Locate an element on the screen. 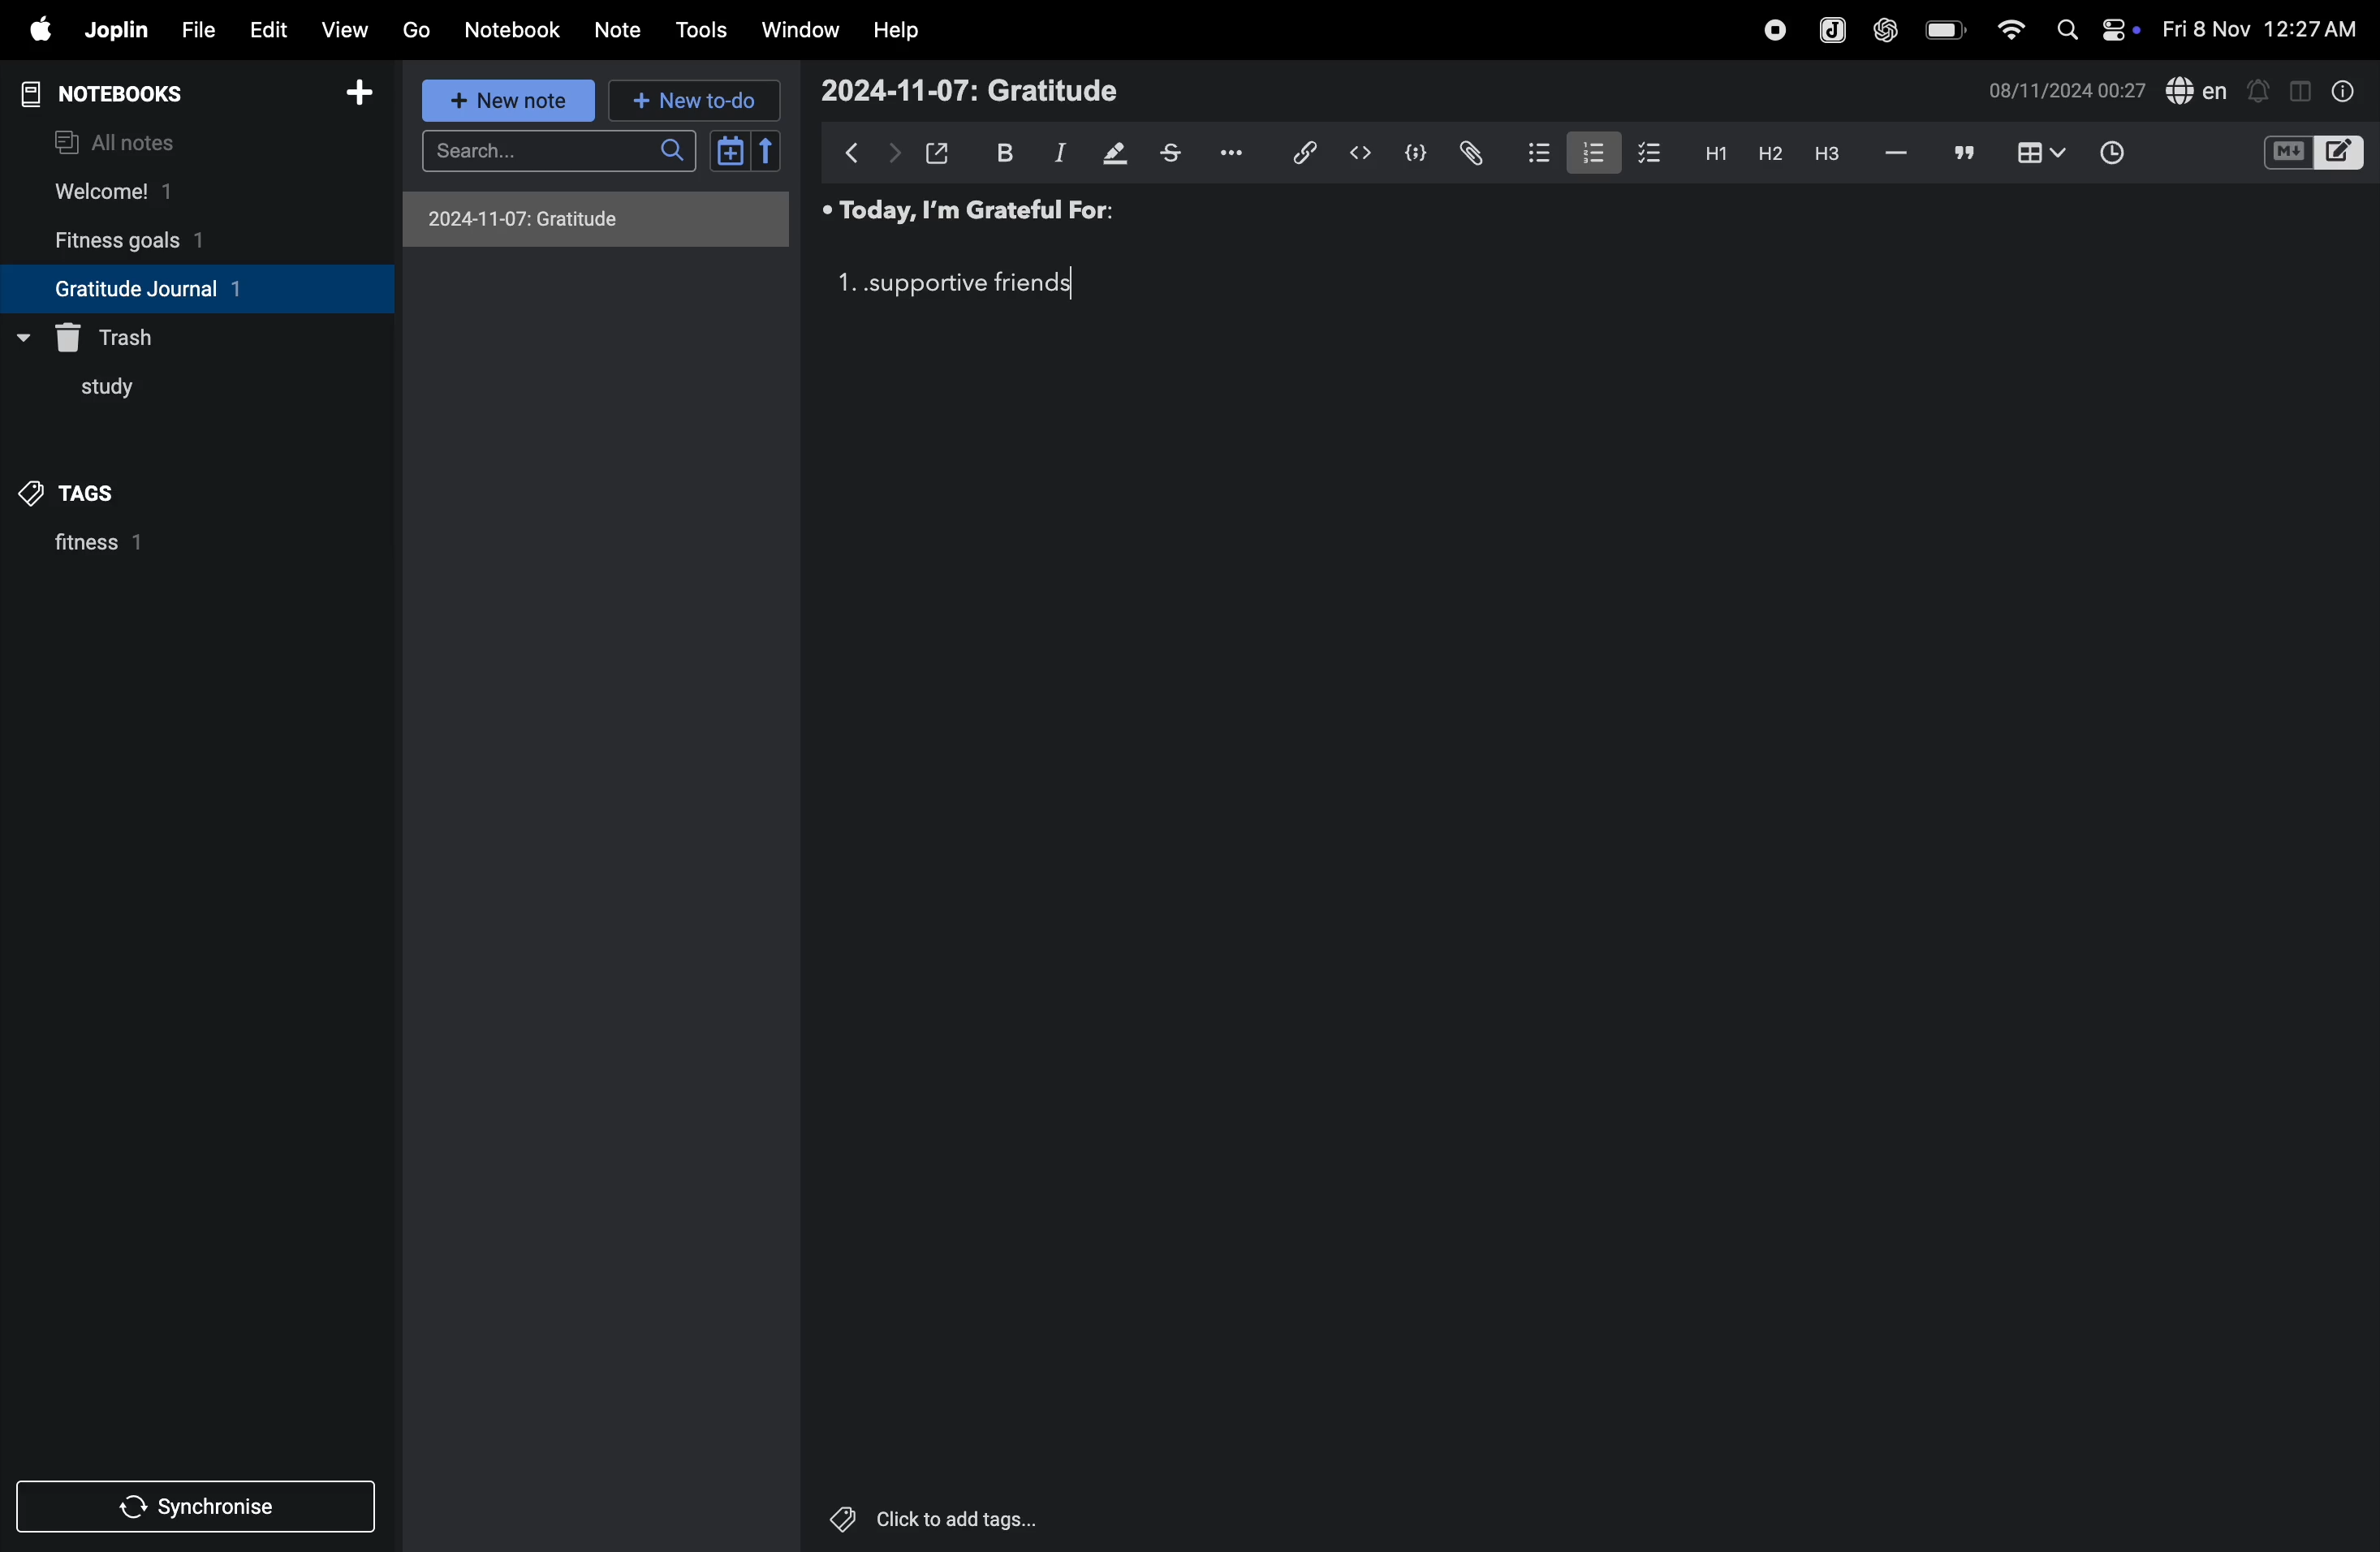 This screenshot has width=2380, height=1552. table view is located at coordinates (2043, 152).